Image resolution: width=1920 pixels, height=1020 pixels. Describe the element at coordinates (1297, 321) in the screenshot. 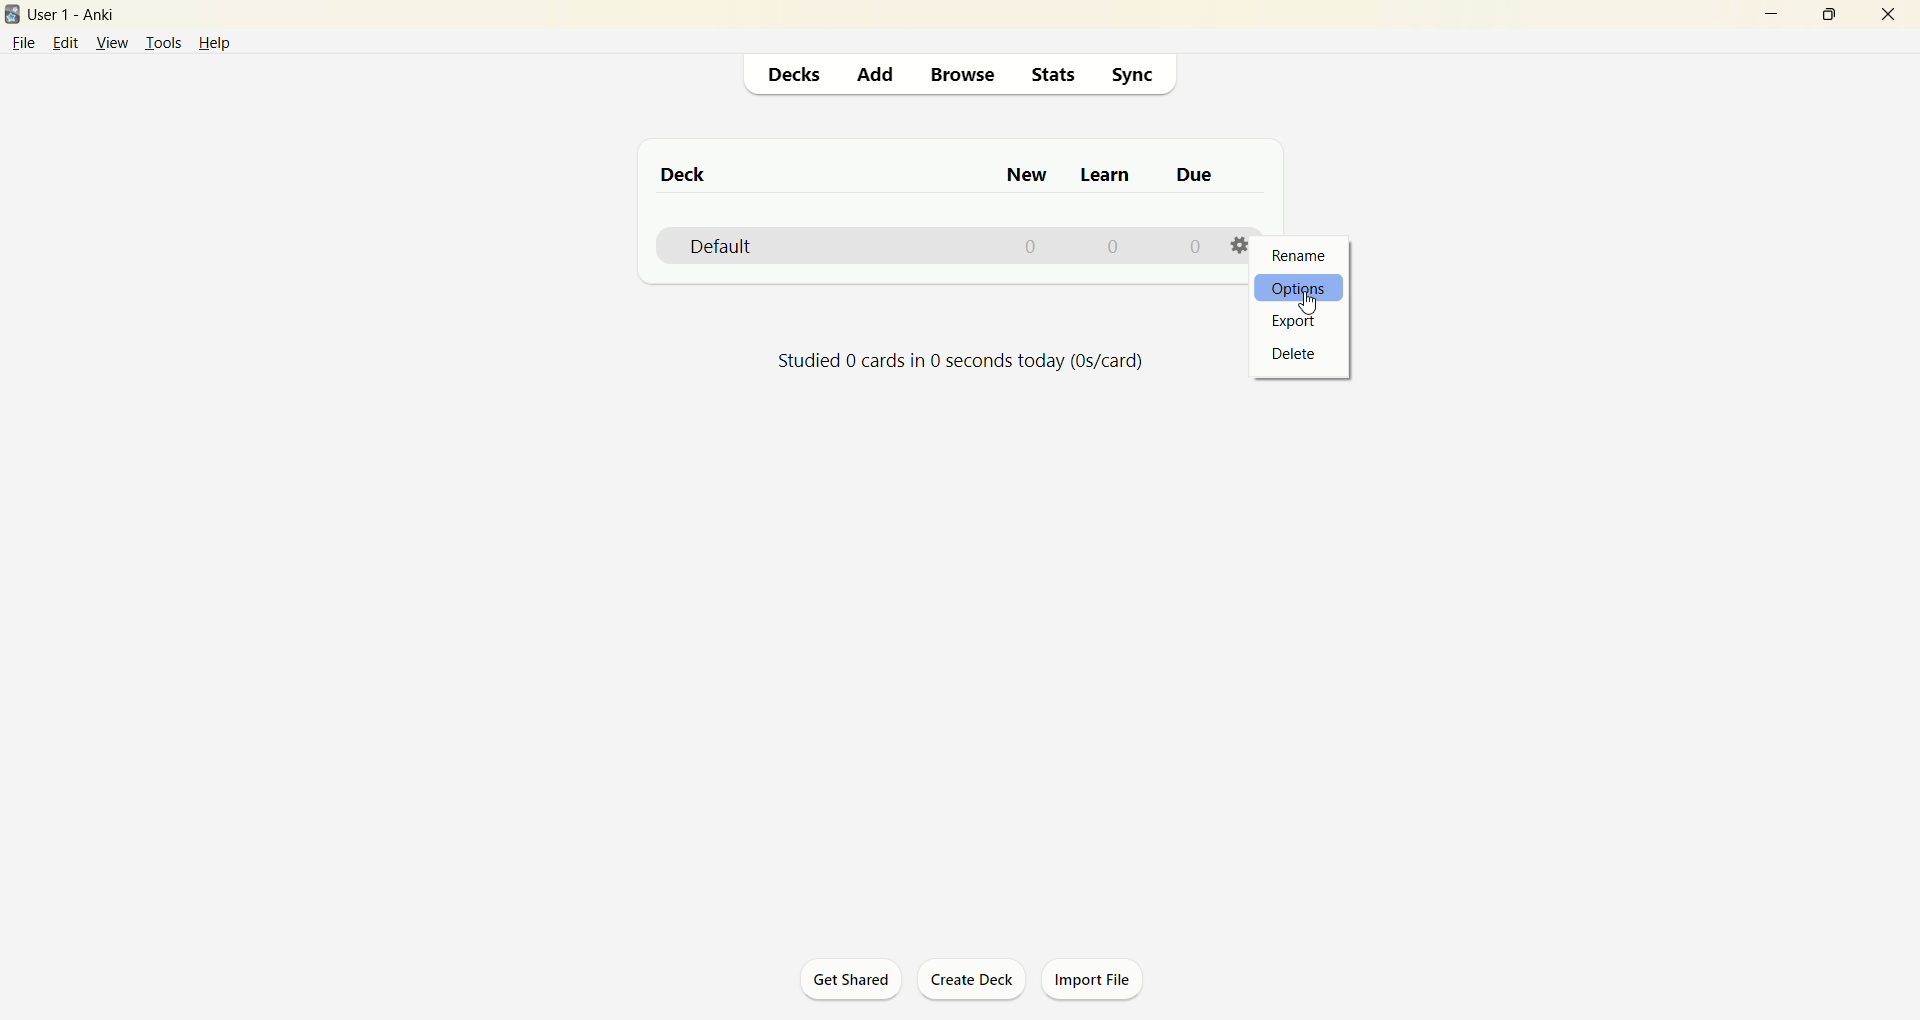

I see `export` at that location.